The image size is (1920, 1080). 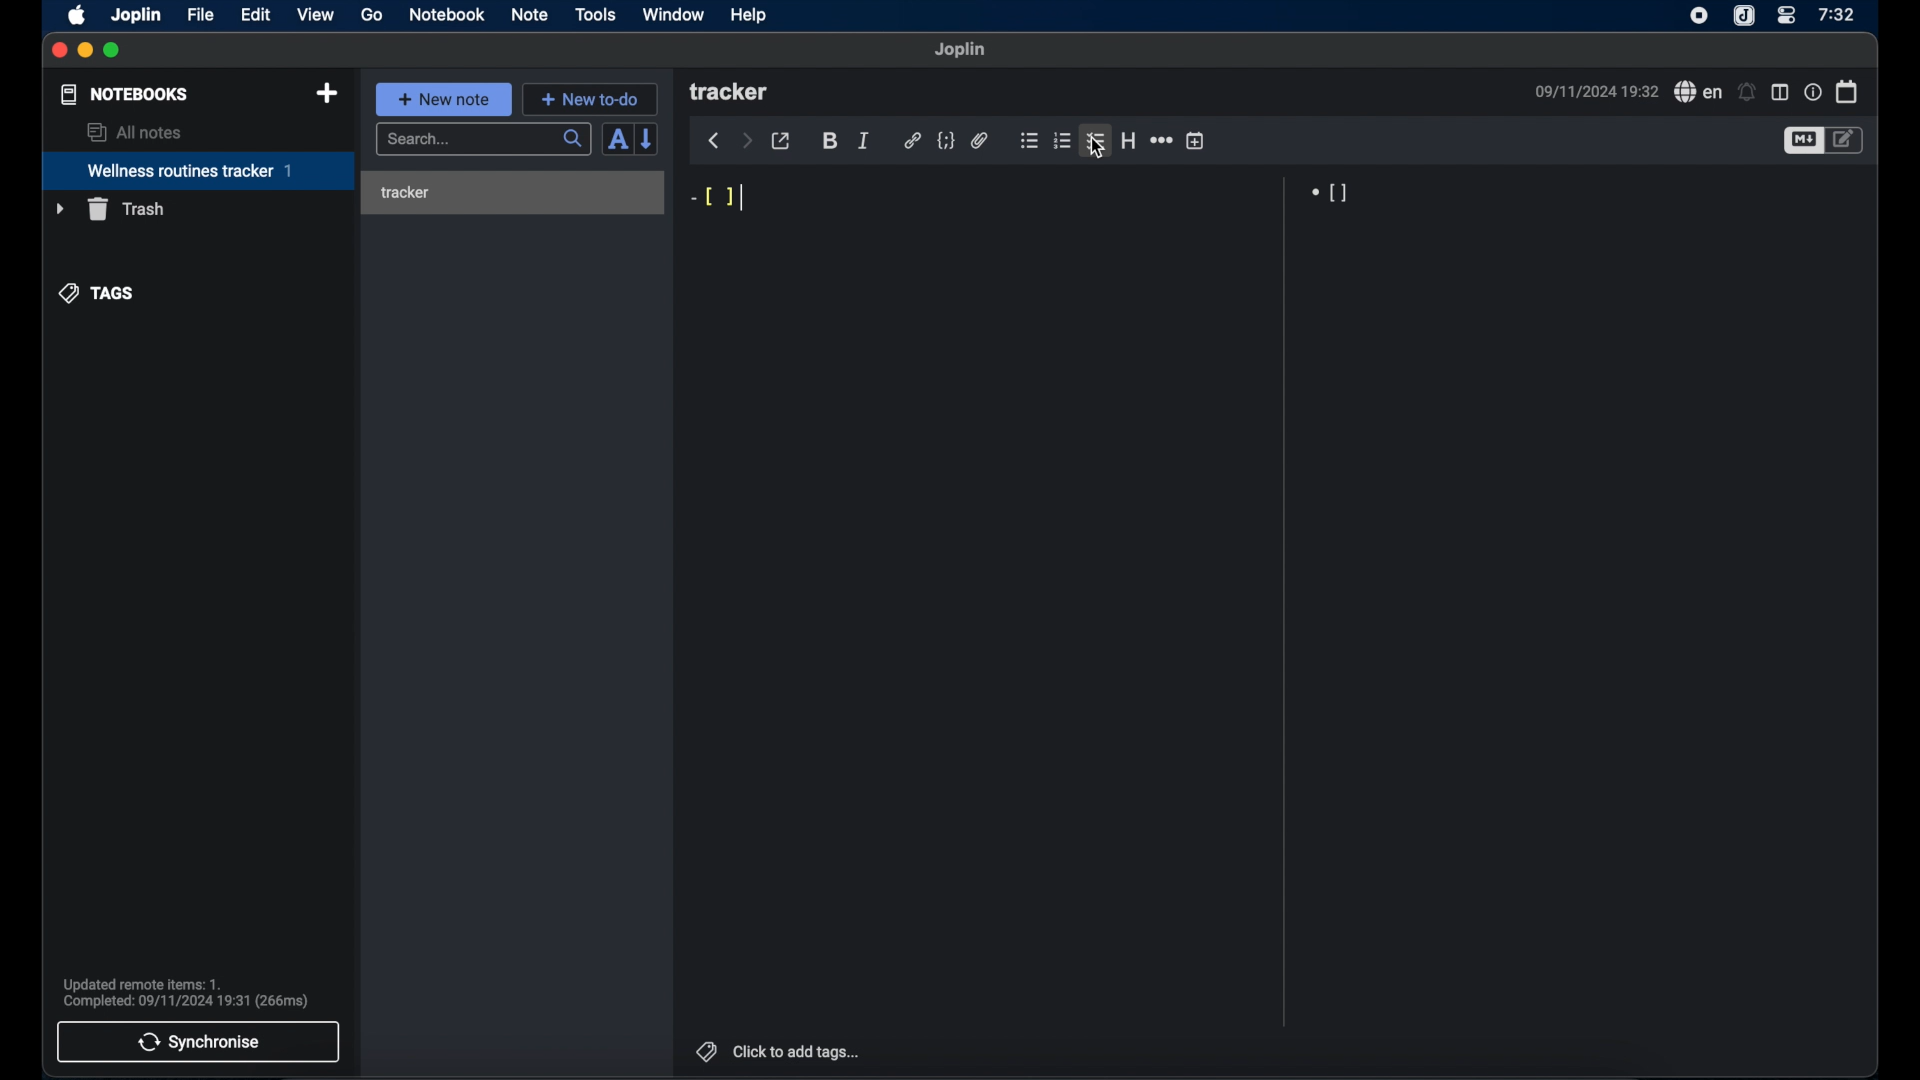 I want to click on synchronise, so click(x=199, y=1042).